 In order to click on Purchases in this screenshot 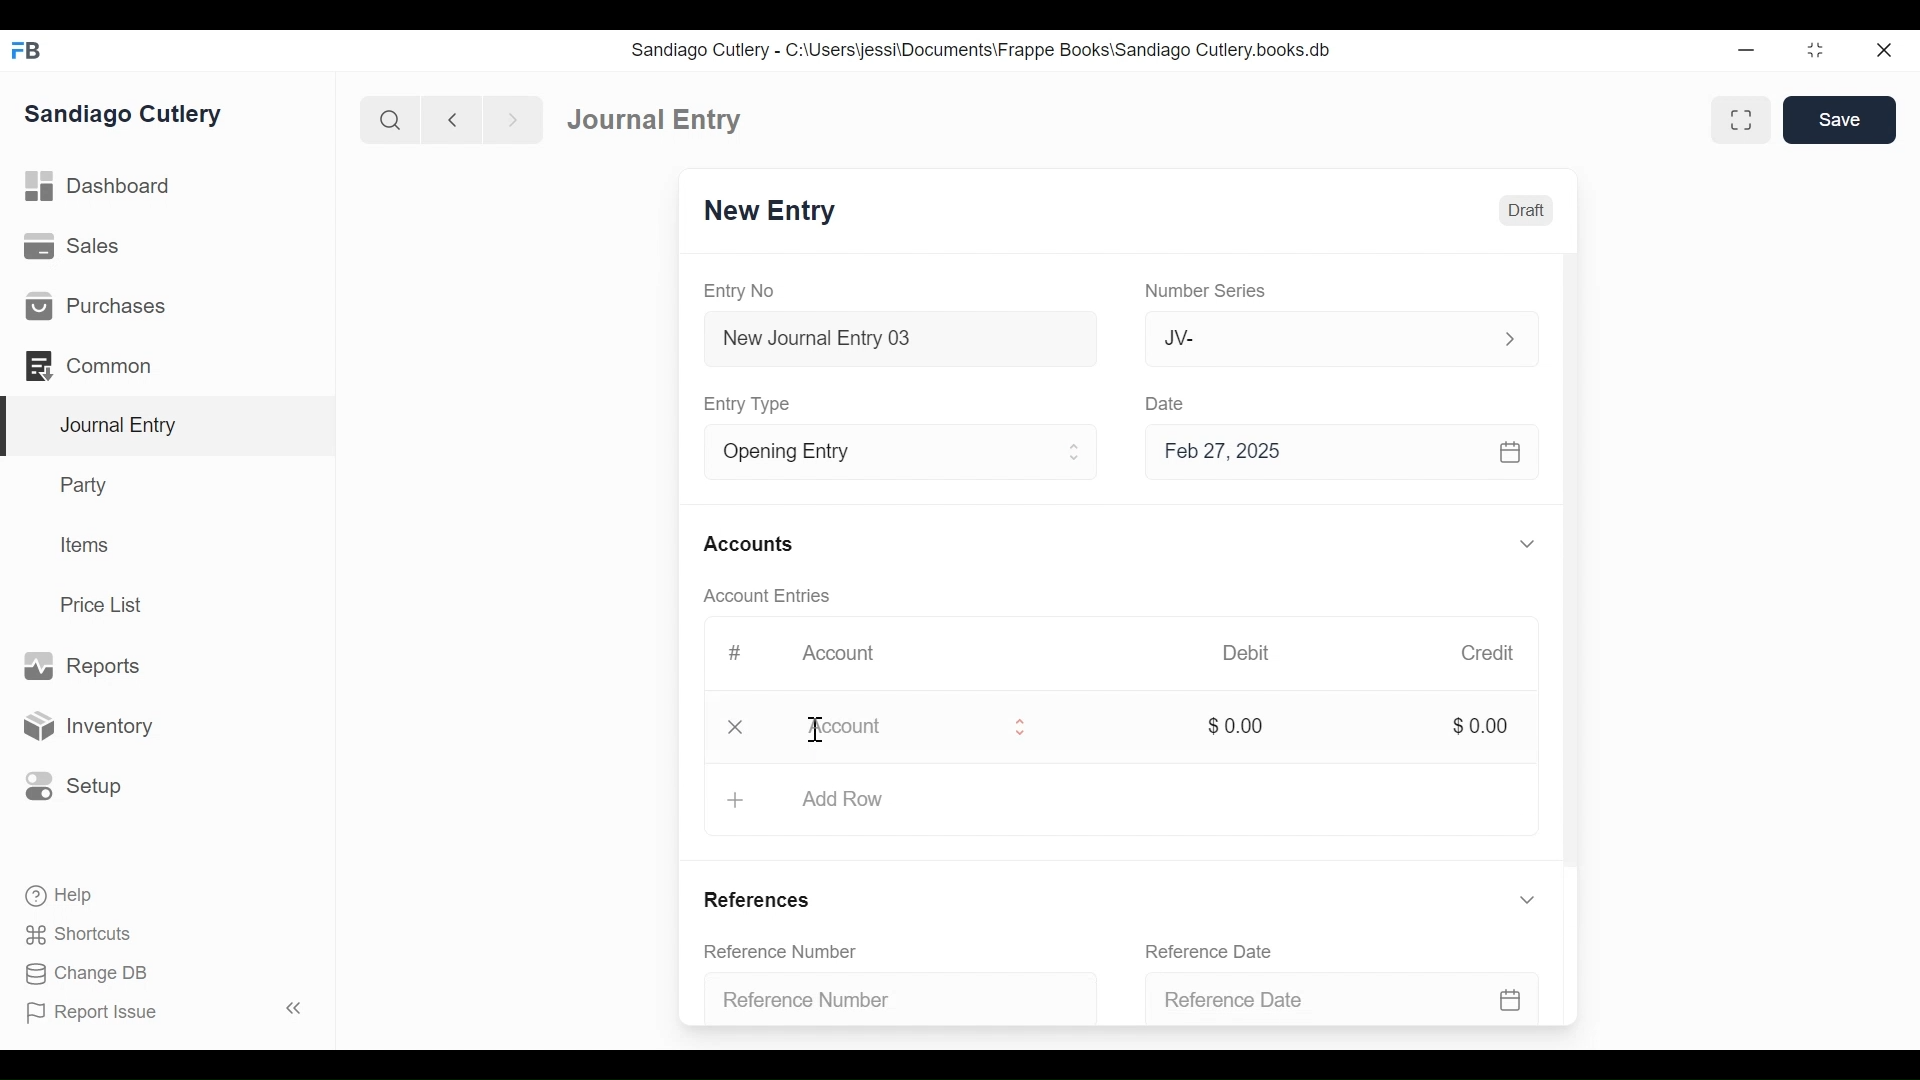, I will do `click(99, 306)`.